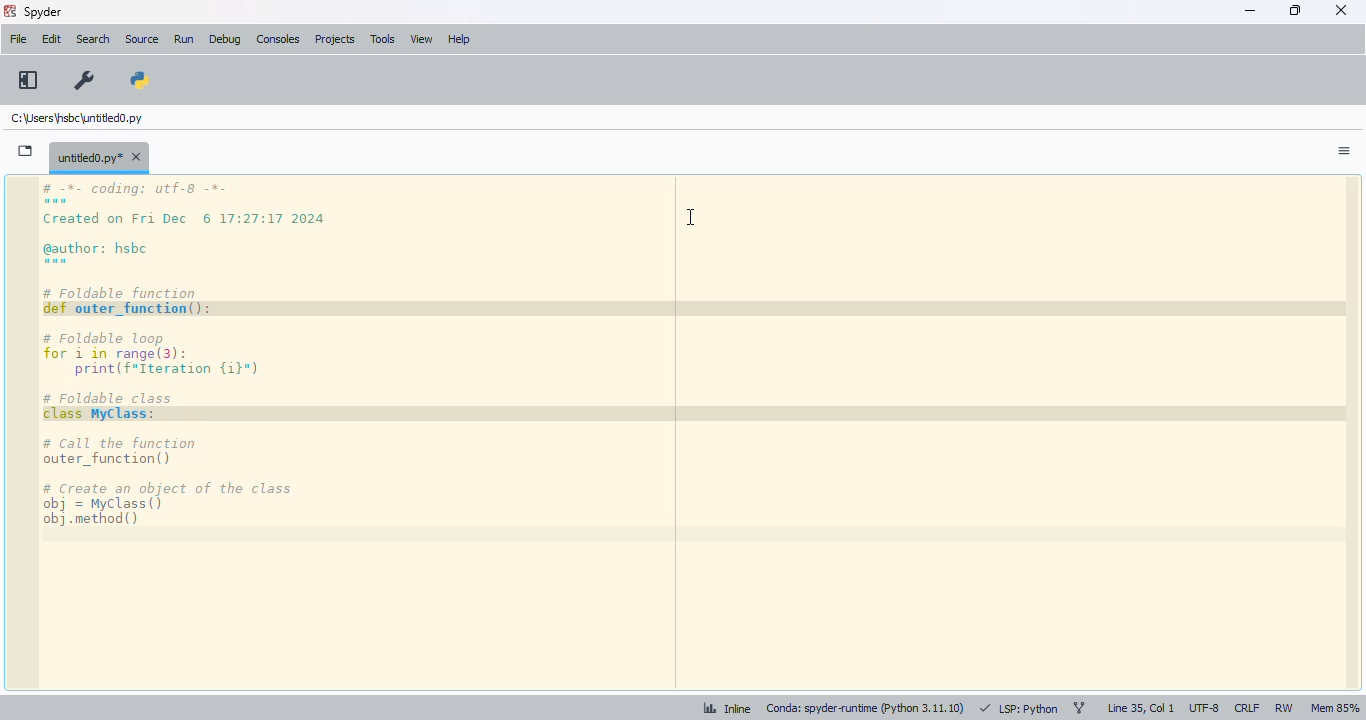 The height and width of the screenshot is (720, 1366). Describe the element at coordinates (1246, 707) in the screenshot. I see `CRLF` at that location.